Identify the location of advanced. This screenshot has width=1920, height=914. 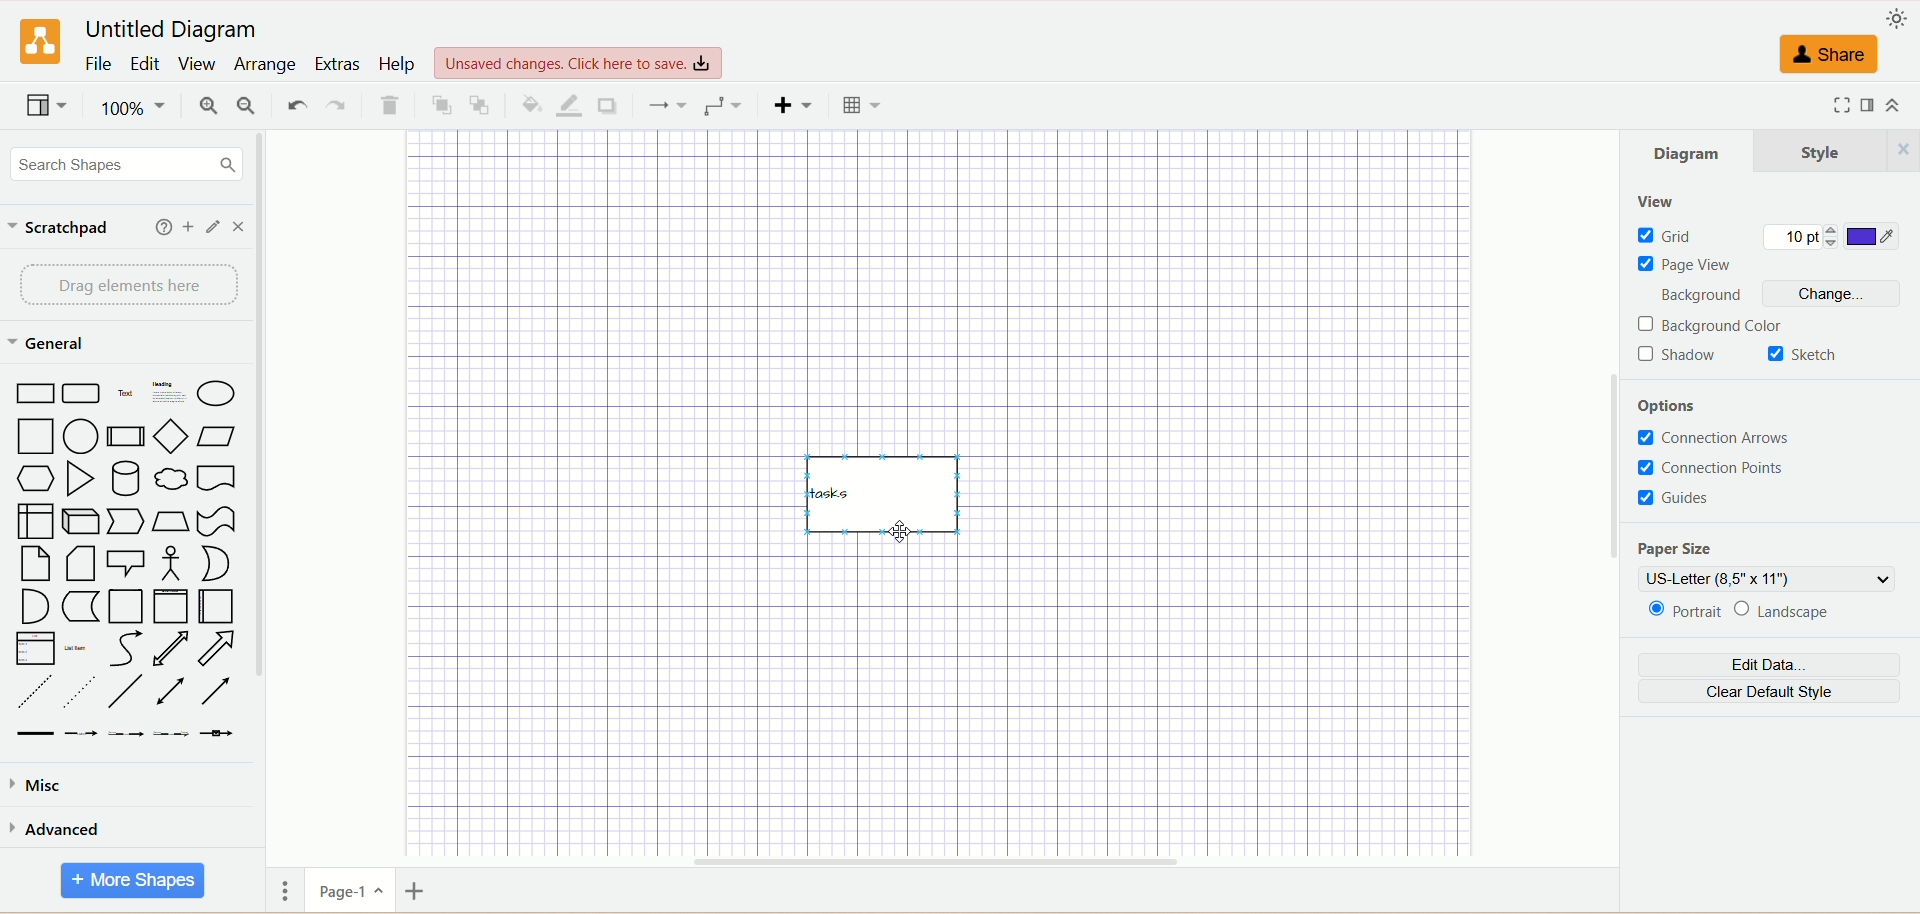
(58, 833).